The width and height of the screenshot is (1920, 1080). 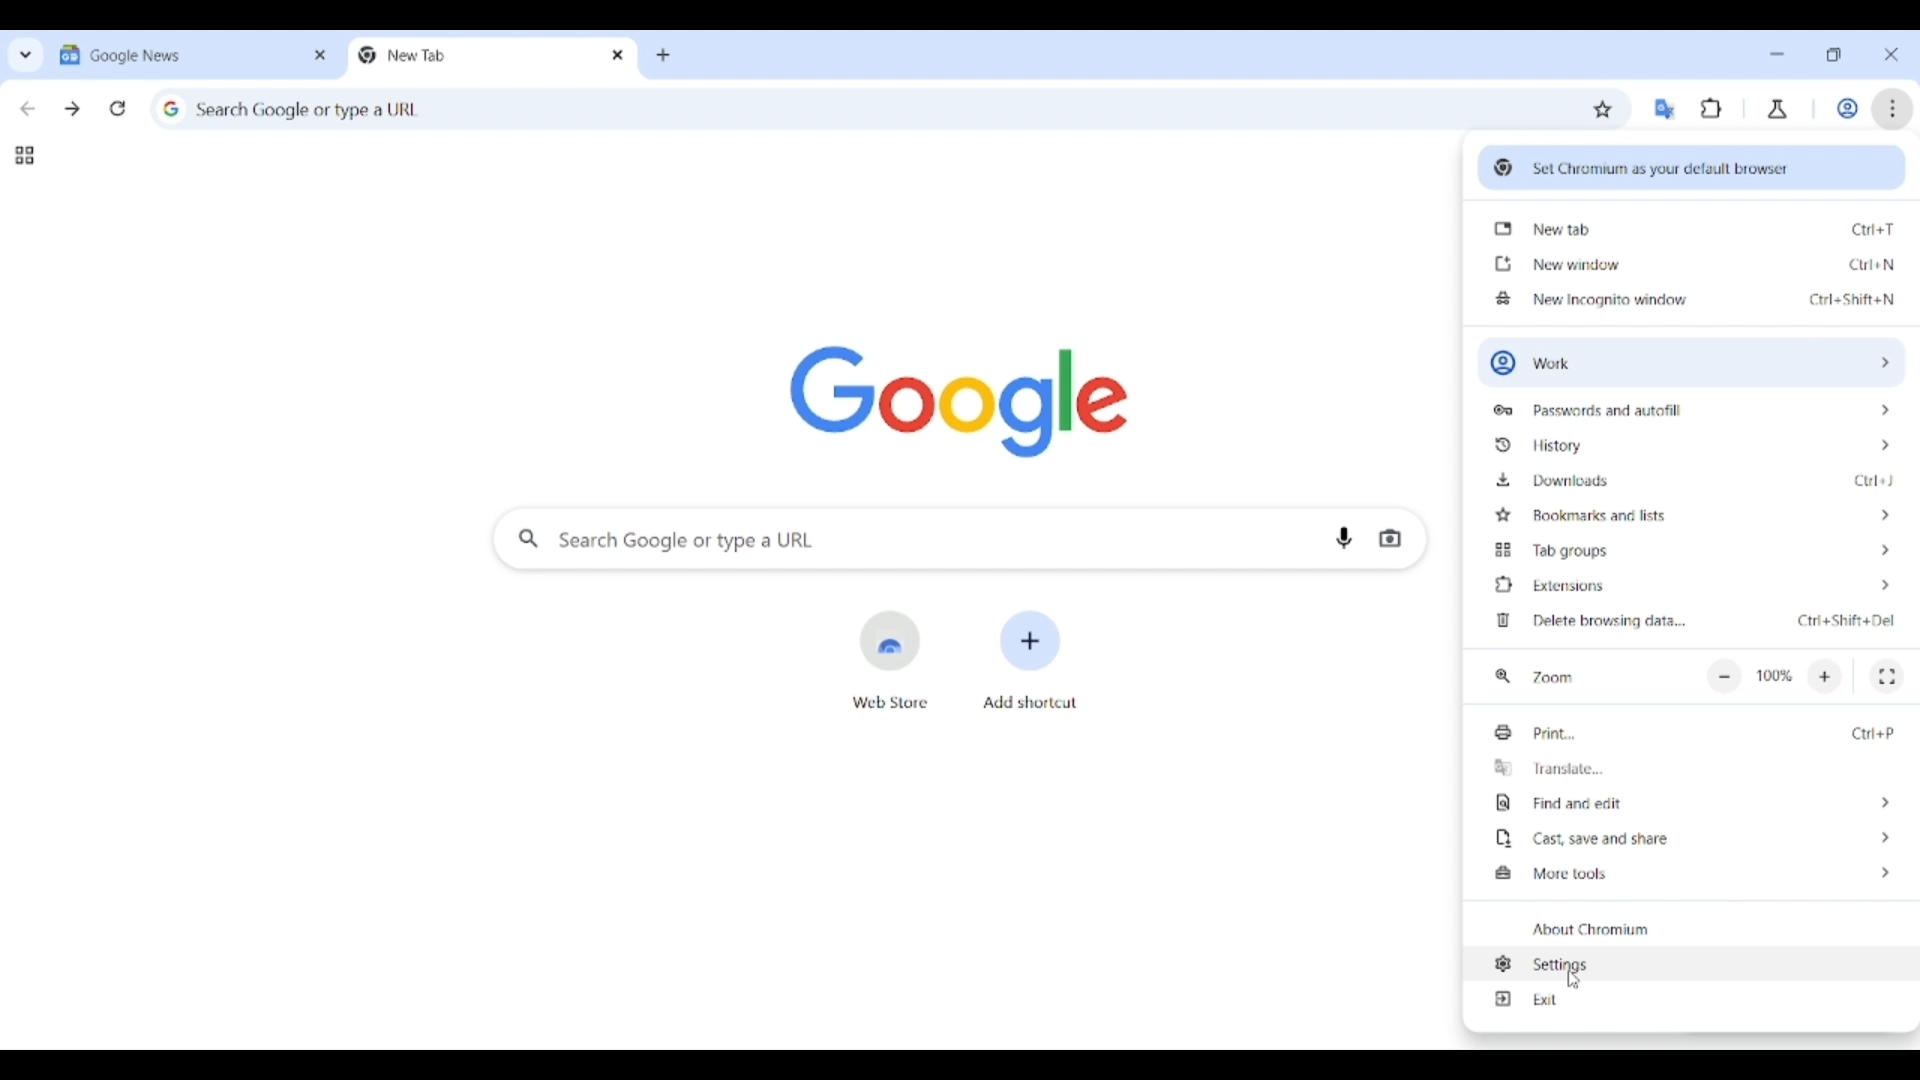 What do you see at coordinates (1692, 165) in the screenshot?
I see `Set Chromium as you default browser` at bounding box center [1692, 165].